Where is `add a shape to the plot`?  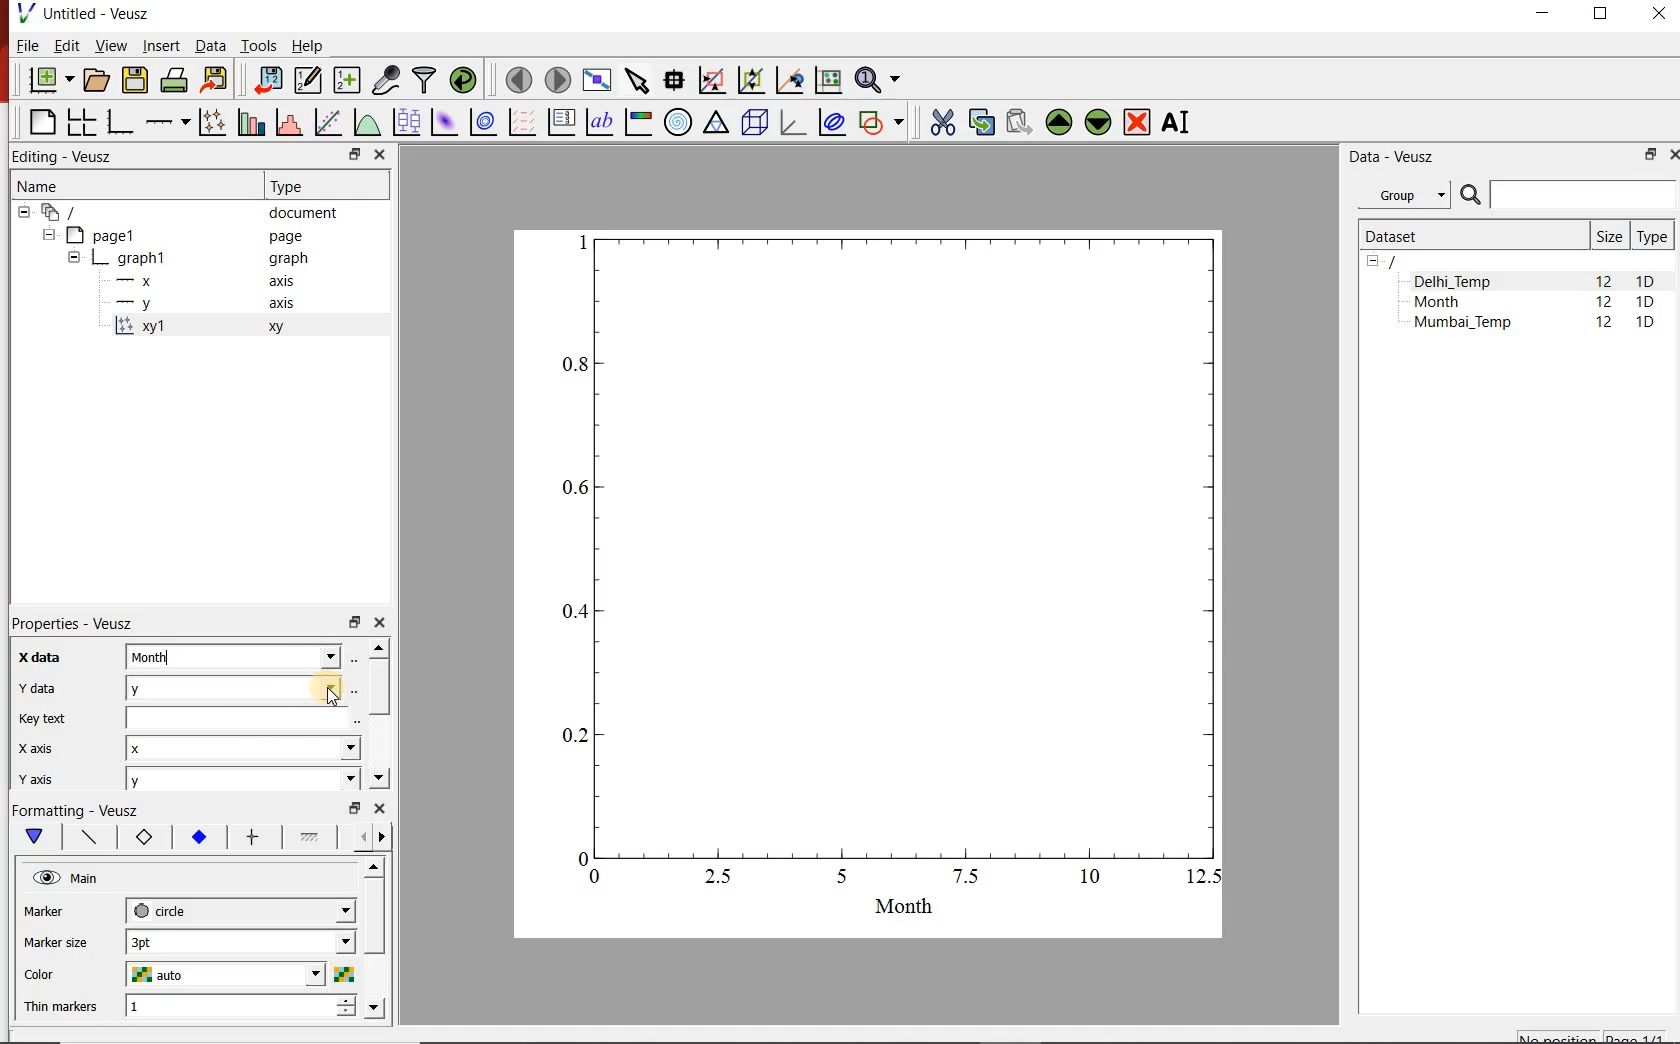 add a shape to the plot is located at coordinates (881, 124).